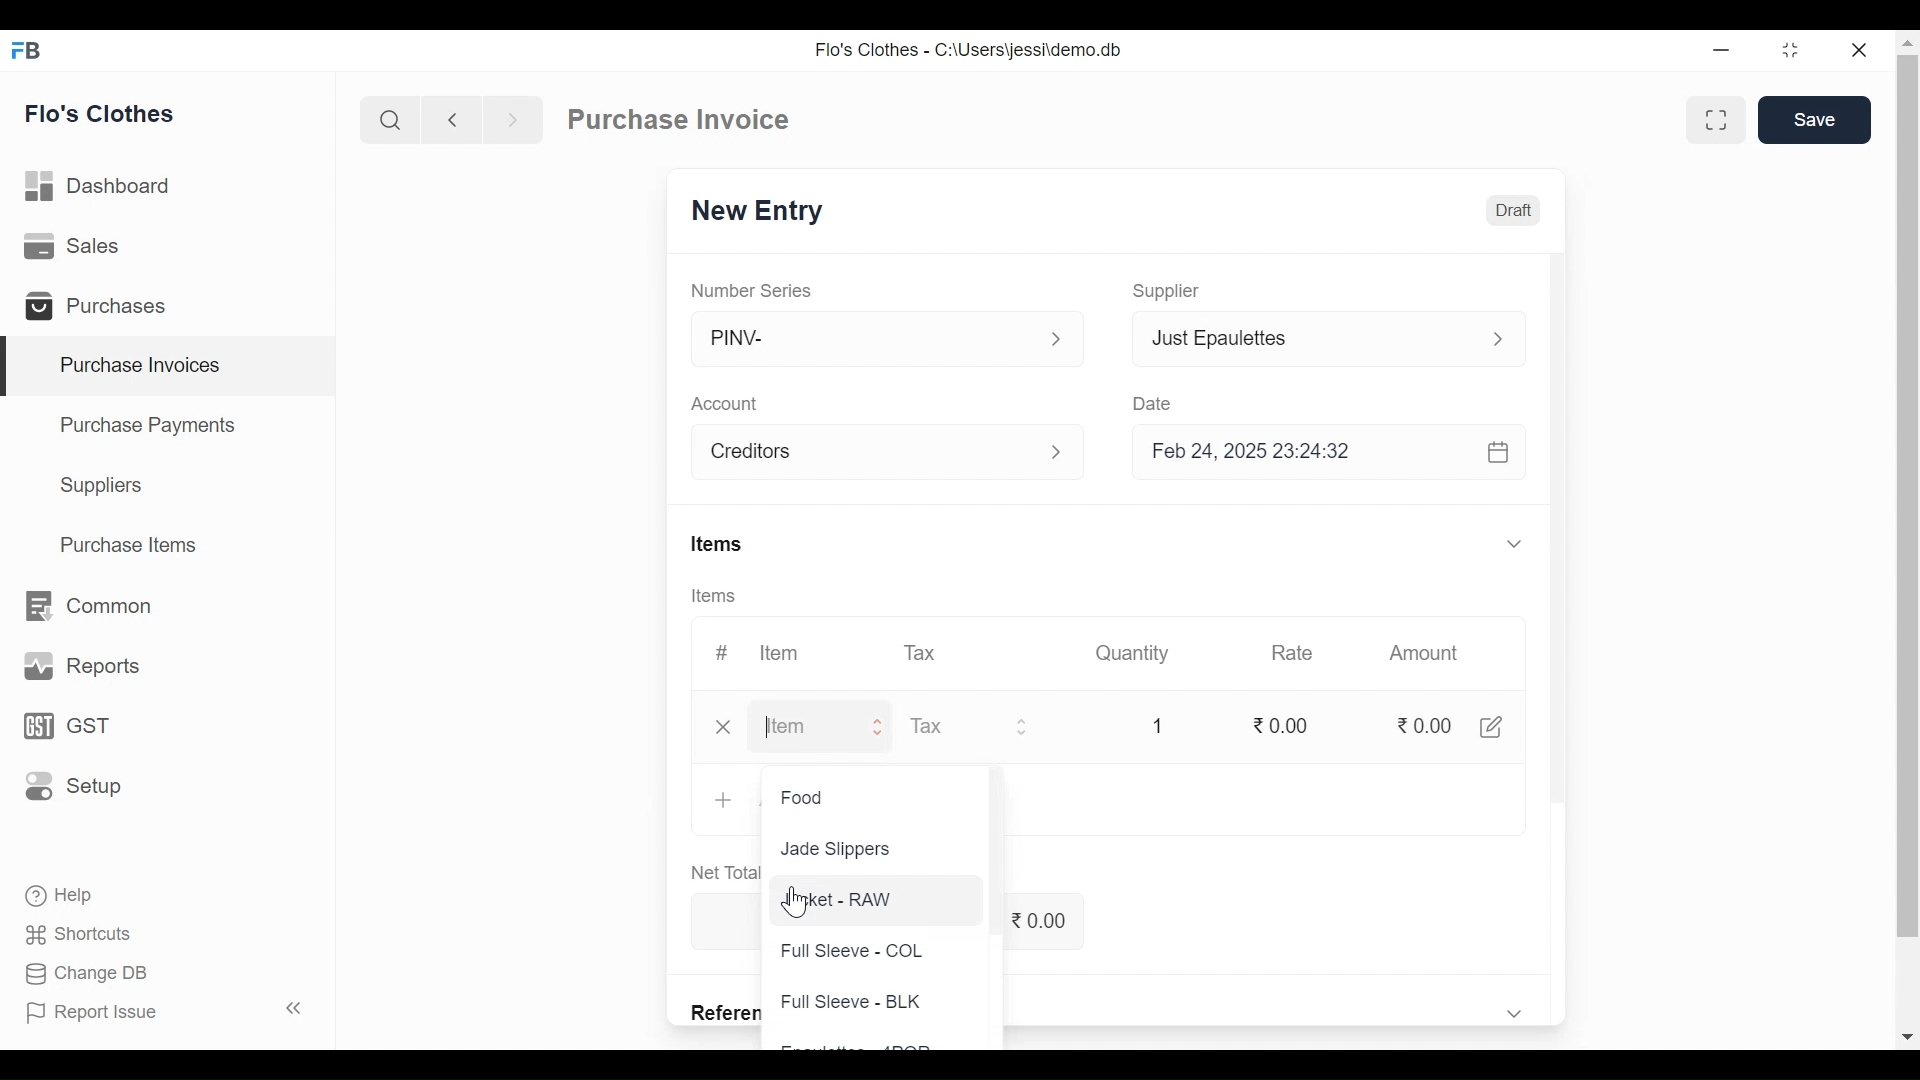 Image resolution: width=1920 pixels, height=1080 pixels. Describe the element at coordinates (855, 948) in the screenshot. I see `Full Sleeve - COL` at that location.